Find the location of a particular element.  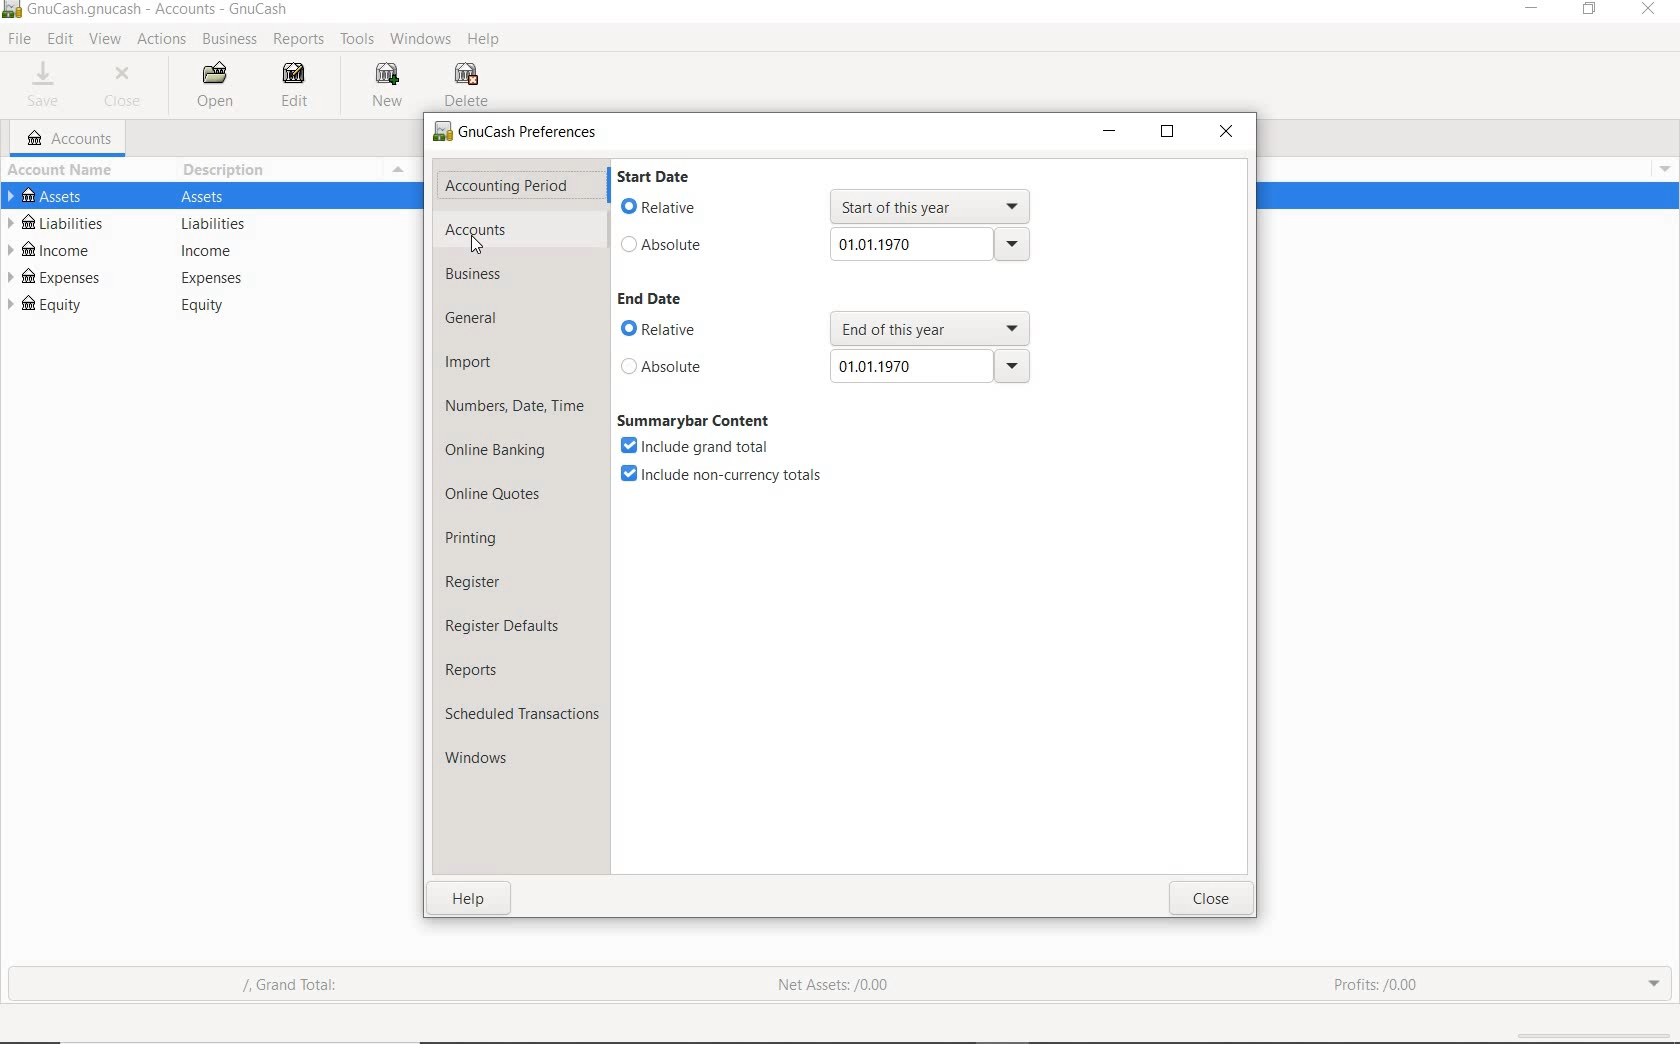

close is located at coordinates (1651, 11).